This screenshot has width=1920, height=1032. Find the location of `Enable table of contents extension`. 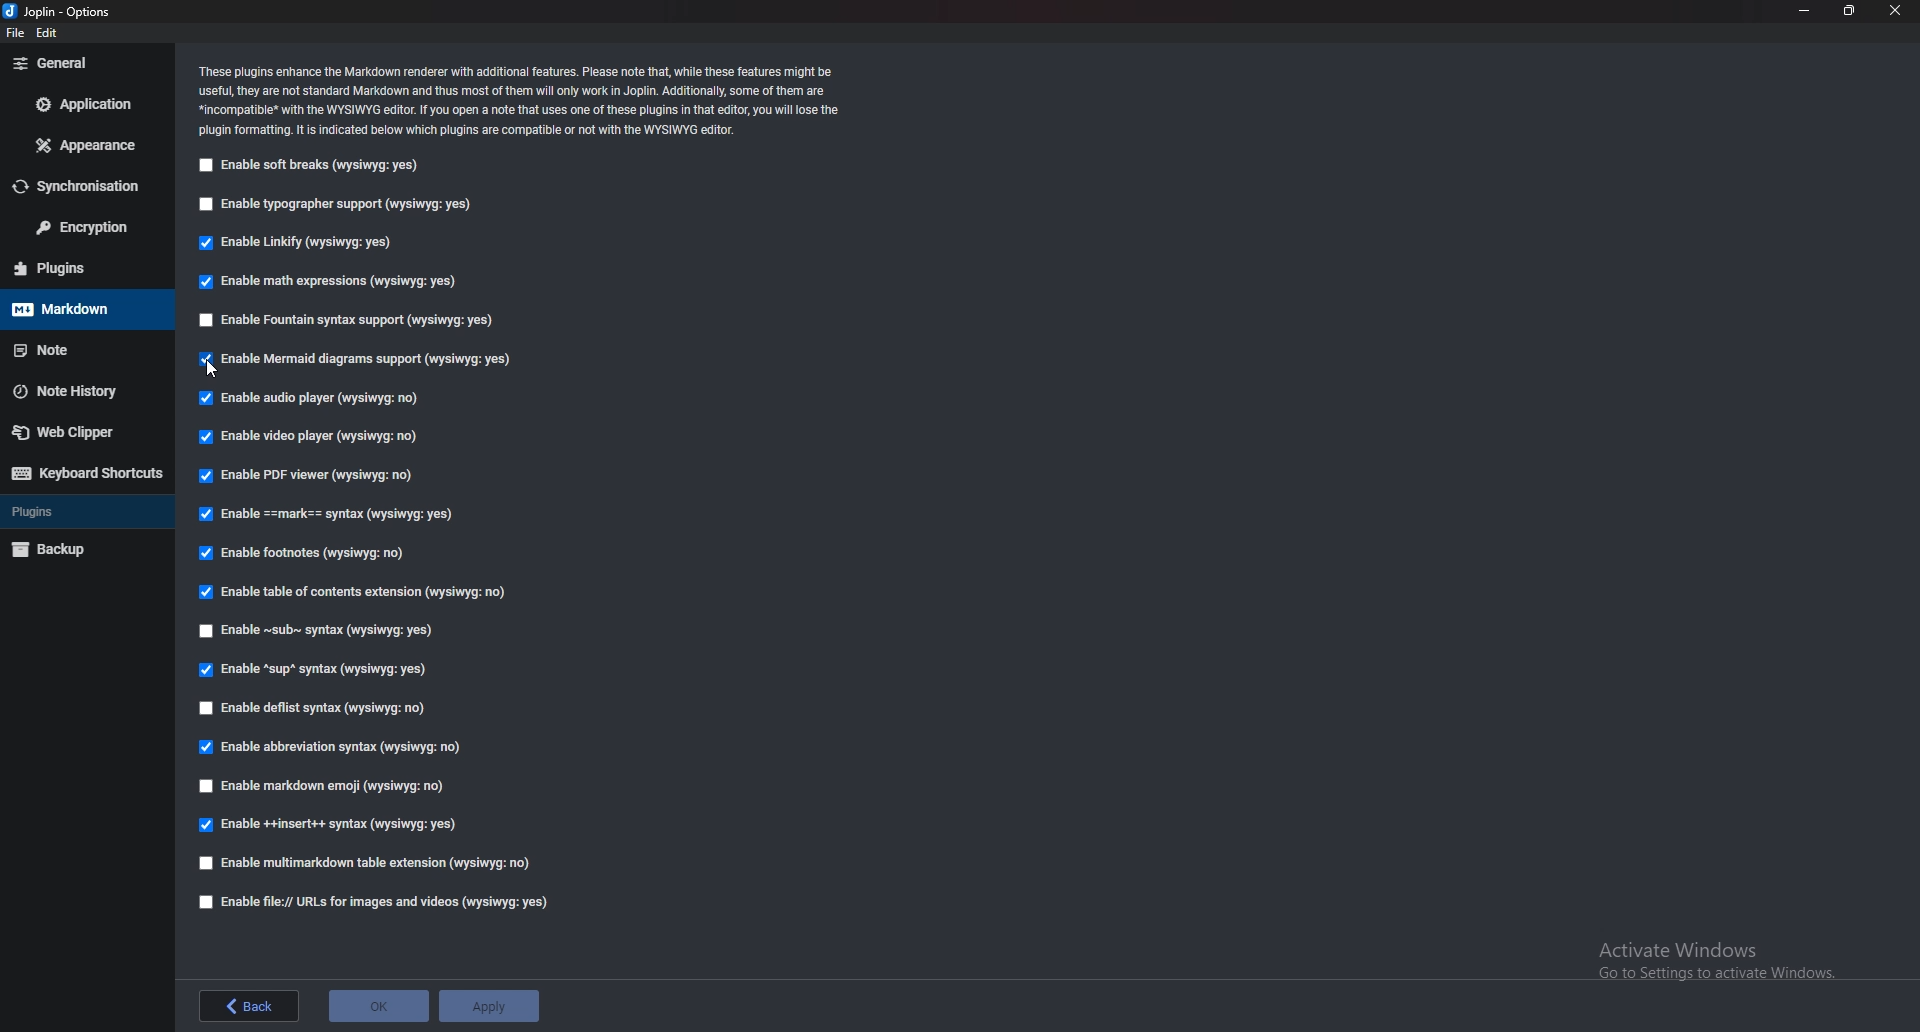

Enable table of contents extension is located at coordinates (359, 591).